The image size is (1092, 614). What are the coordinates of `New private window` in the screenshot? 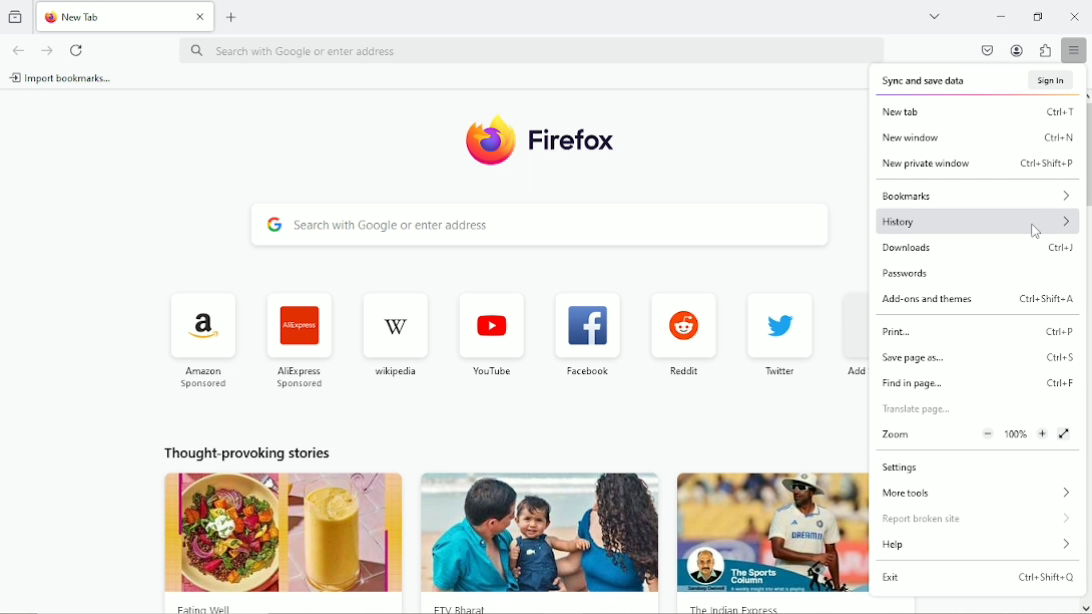 It's located at (978, 165).